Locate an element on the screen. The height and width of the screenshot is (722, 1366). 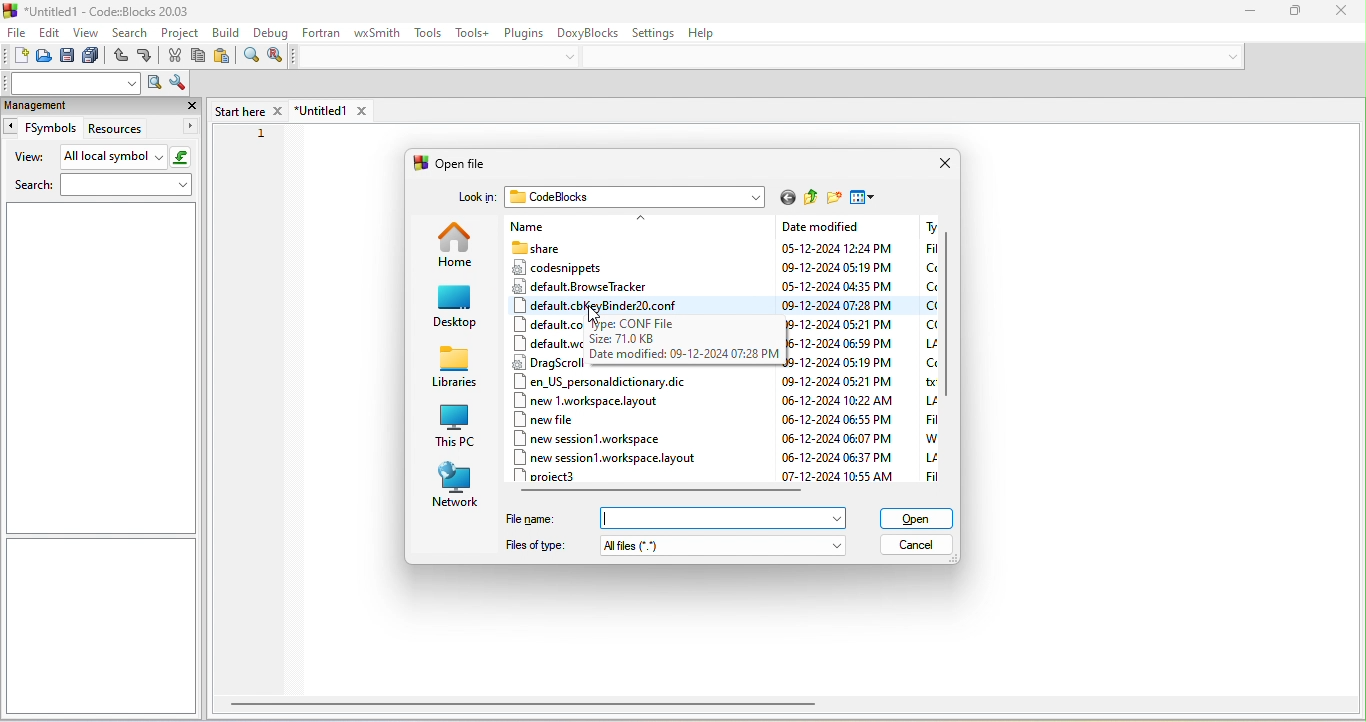
search is located at coordinates (105, 187).